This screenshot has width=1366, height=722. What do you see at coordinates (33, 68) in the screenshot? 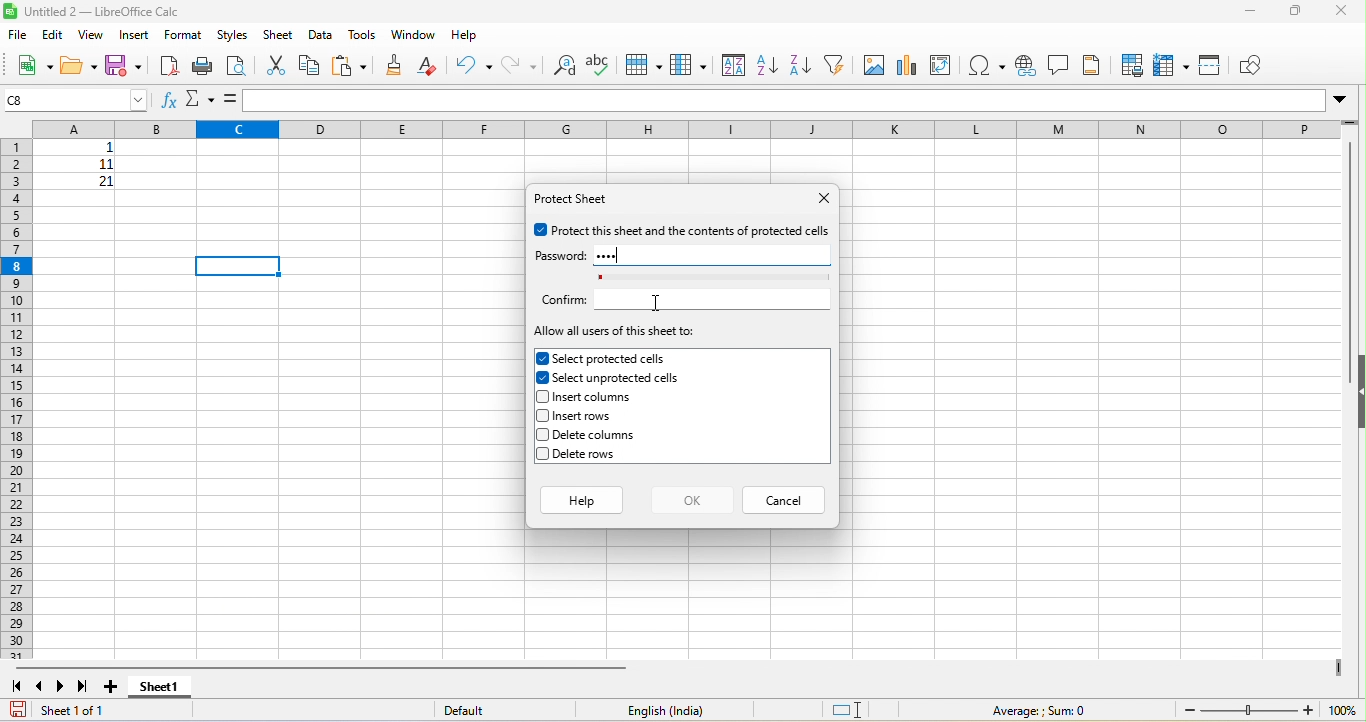
I see `new` at bounding box center [33, 68].